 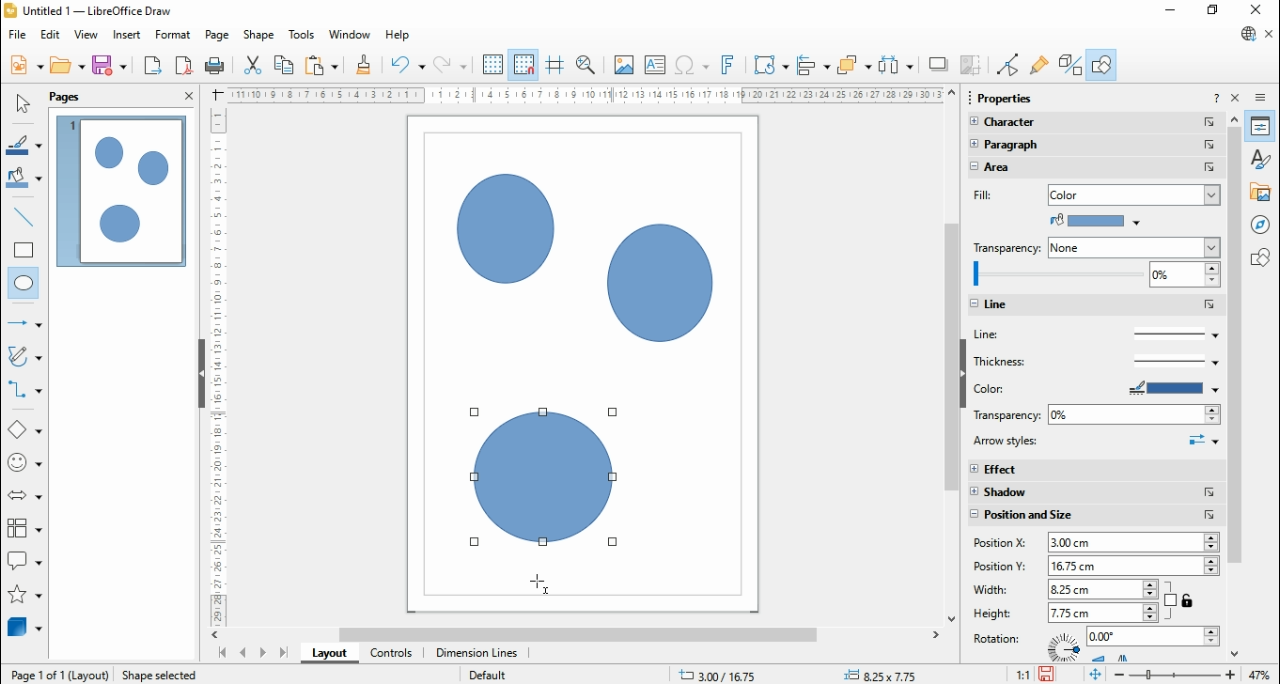 I want to click on toggle extrusions, so click(x=1070, y=64).